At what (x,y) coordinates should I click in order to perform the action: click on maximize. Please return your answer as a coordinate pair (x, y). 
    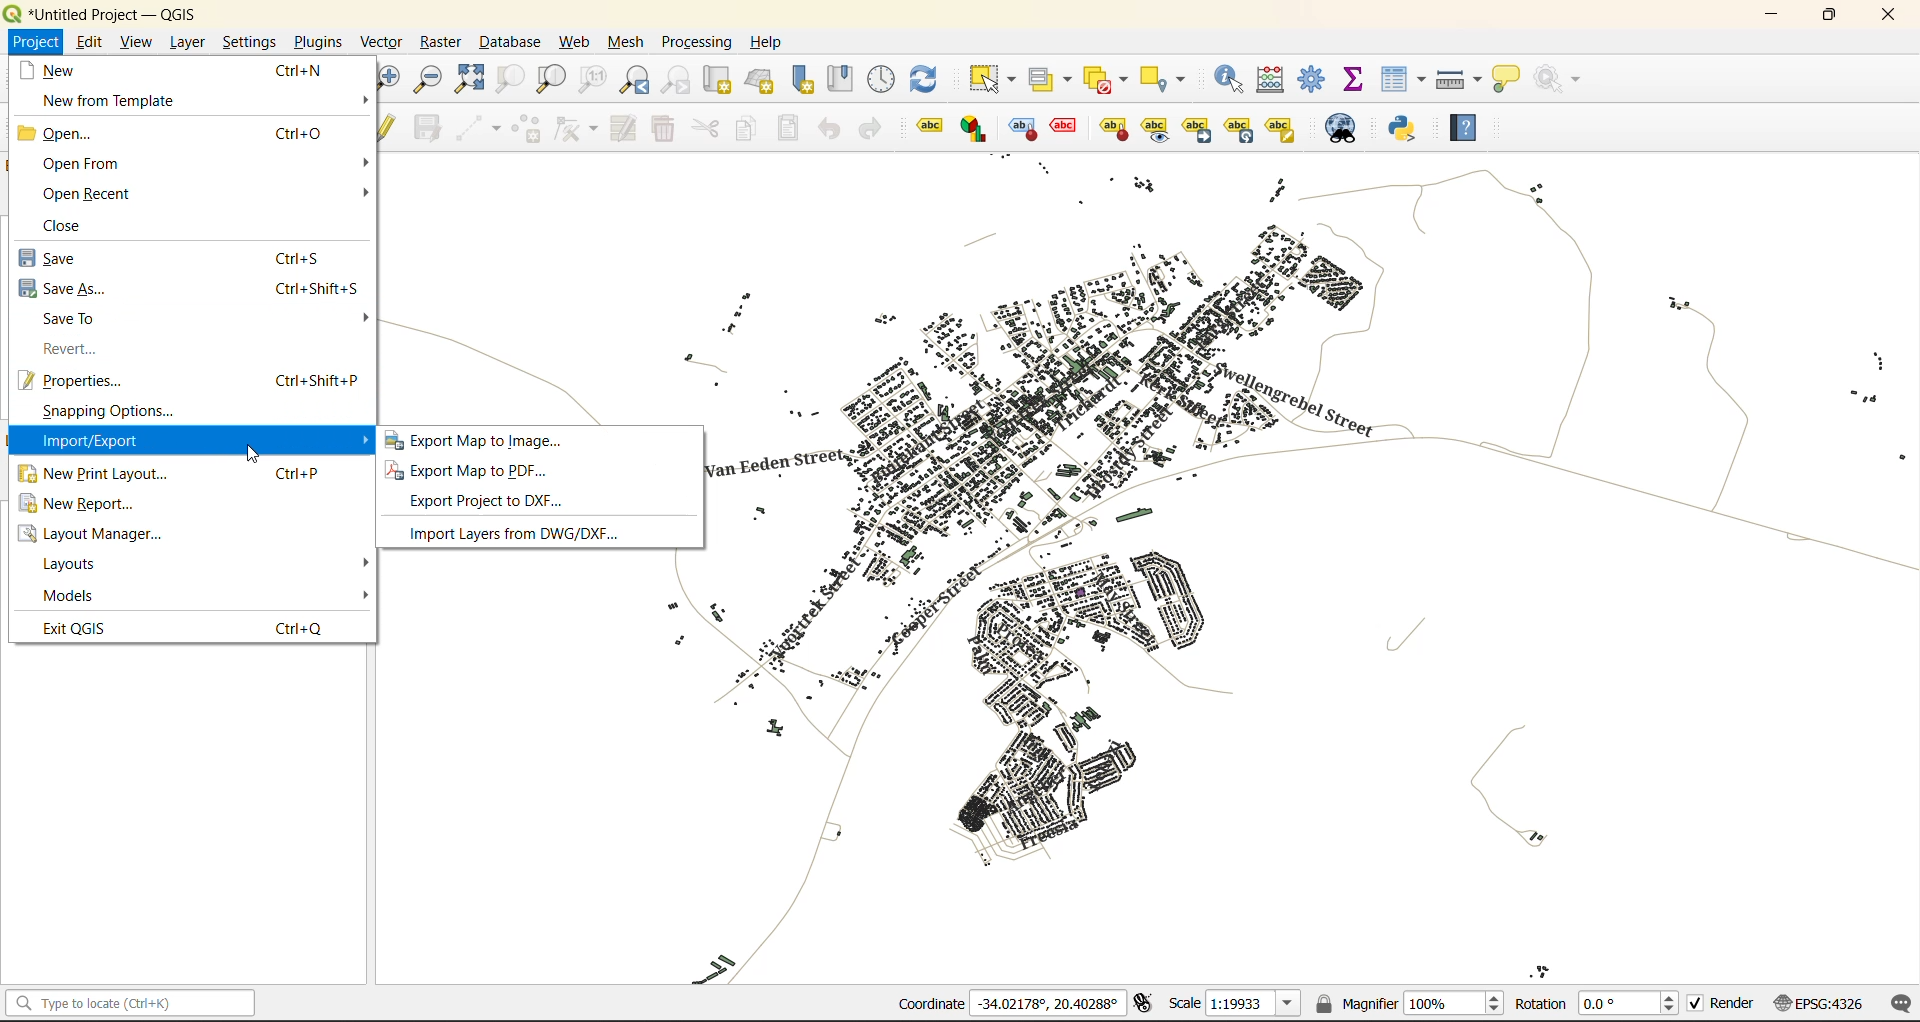
    Looking at the image, I should click on (1830, 15).